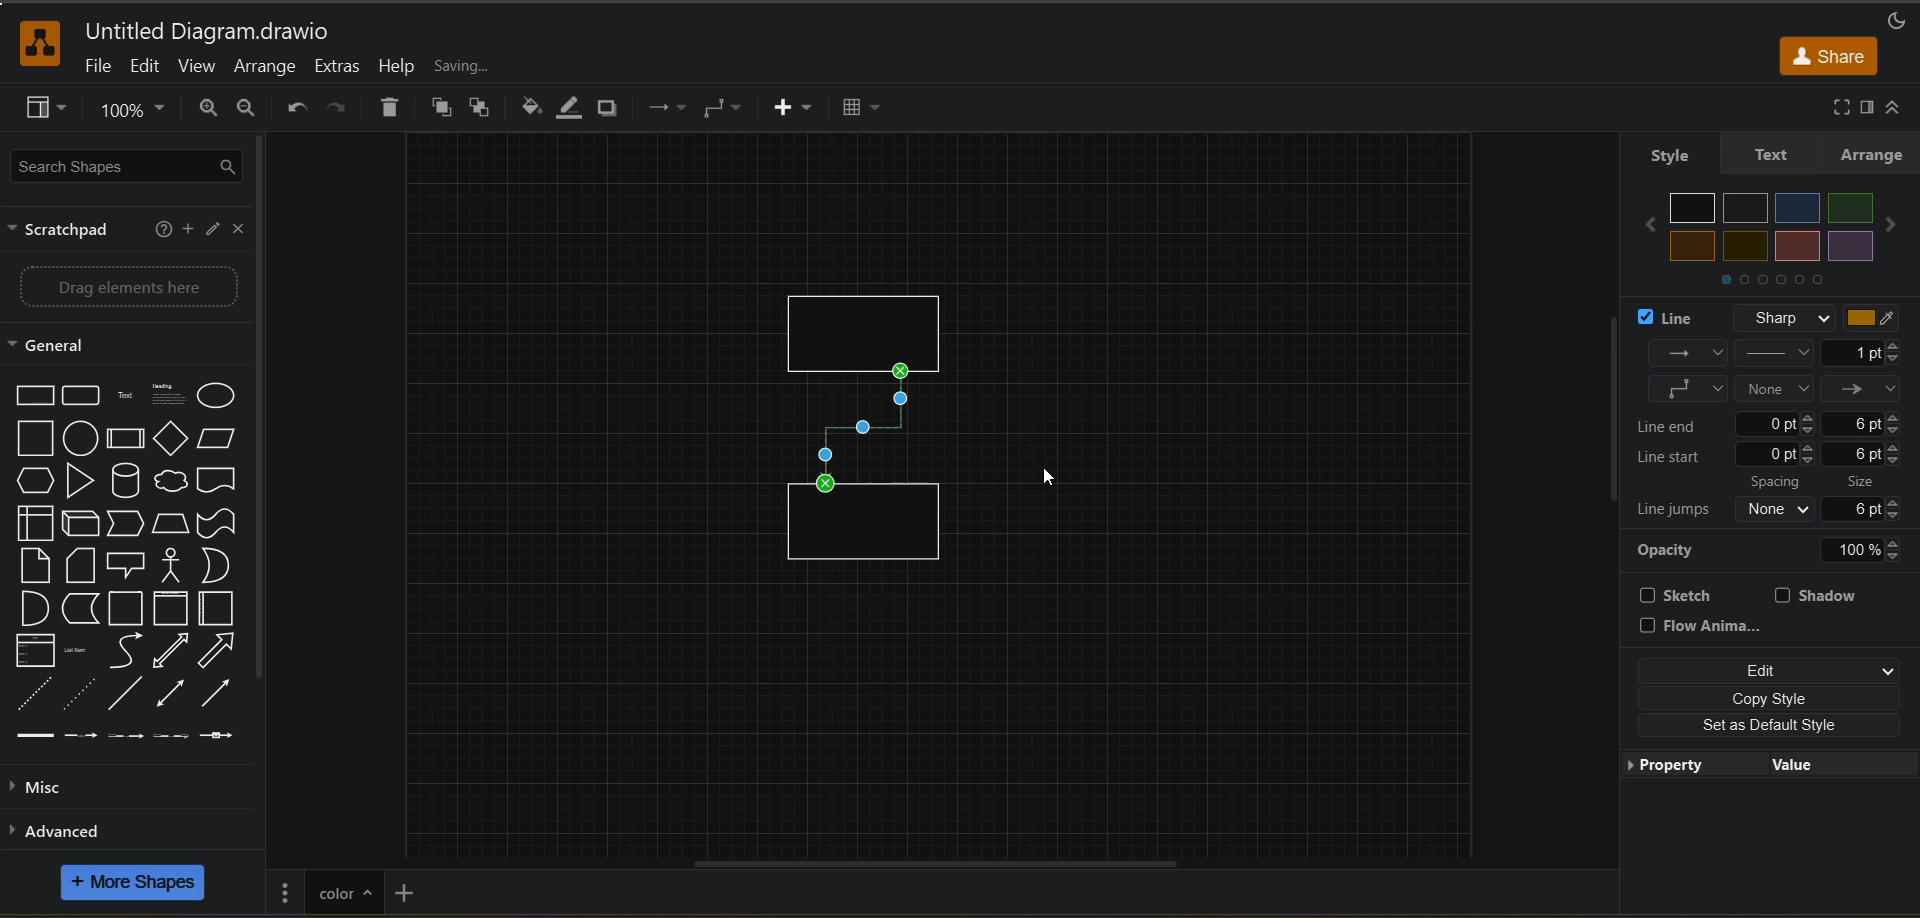 The height and width of the screenshot is (918, 1920). What do you see at coordinates (340, 67) in the screenshot?
I see `extras` at bounding box center [340, 67].